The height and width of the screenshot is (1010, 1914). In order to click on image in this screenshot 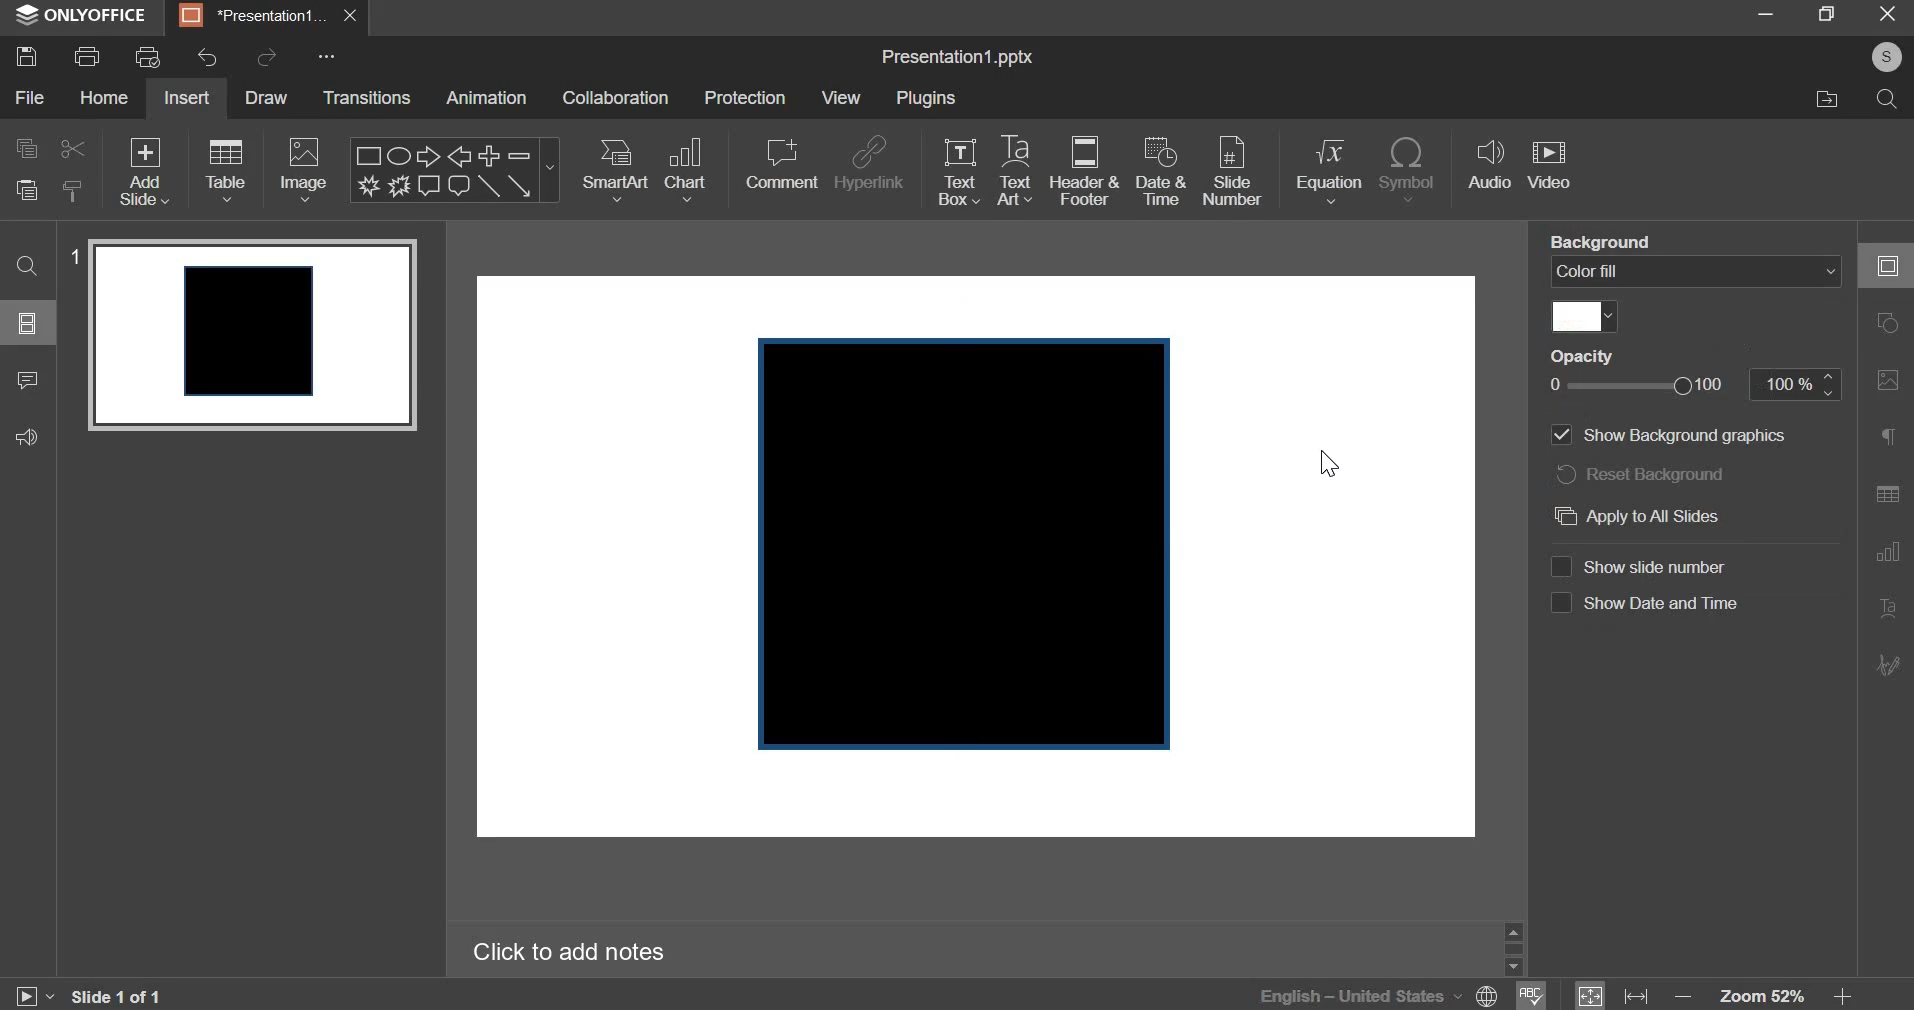, I will do `click(303, 172)`.